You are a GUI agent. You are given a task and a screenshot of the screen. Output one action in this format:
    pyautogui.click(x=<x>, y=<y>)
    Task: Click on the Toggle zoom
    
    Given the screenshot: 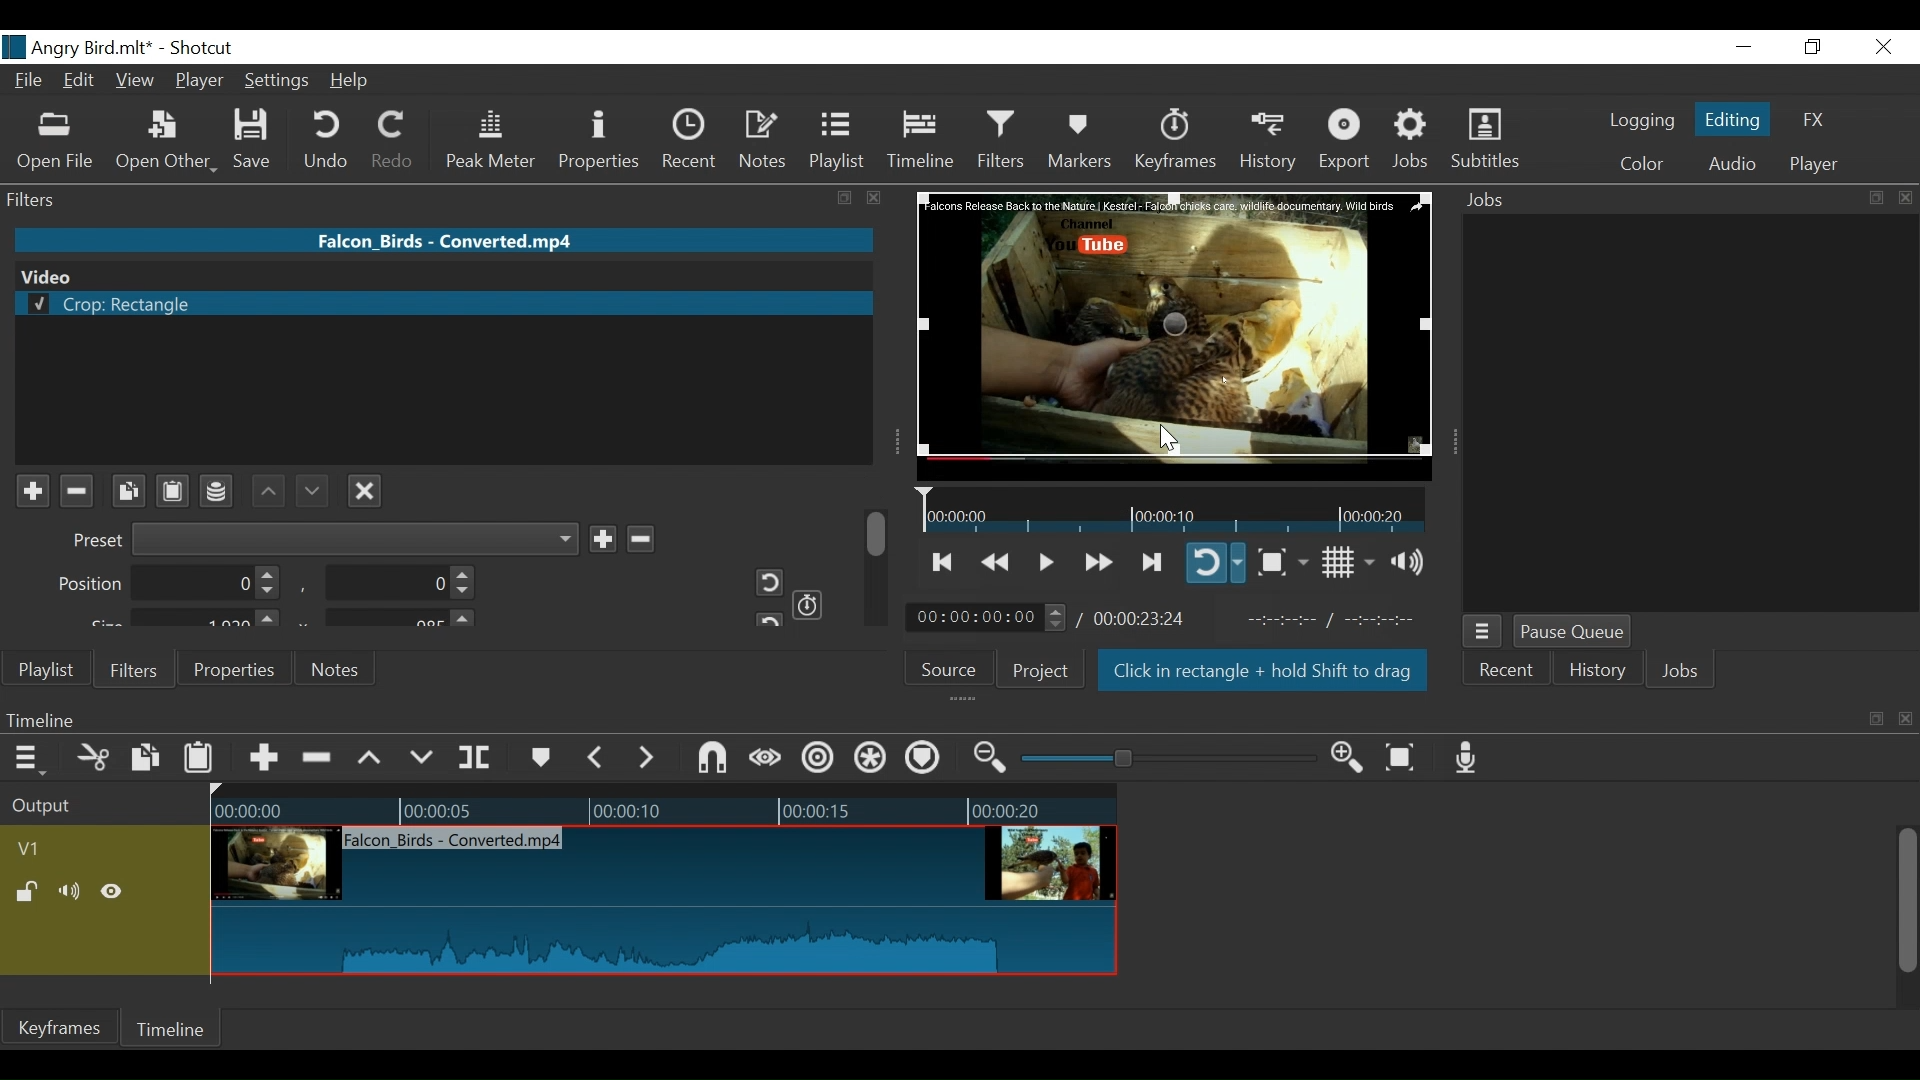 What is the action you would take?
    pyautogui.click(x=1282, y=562)
    